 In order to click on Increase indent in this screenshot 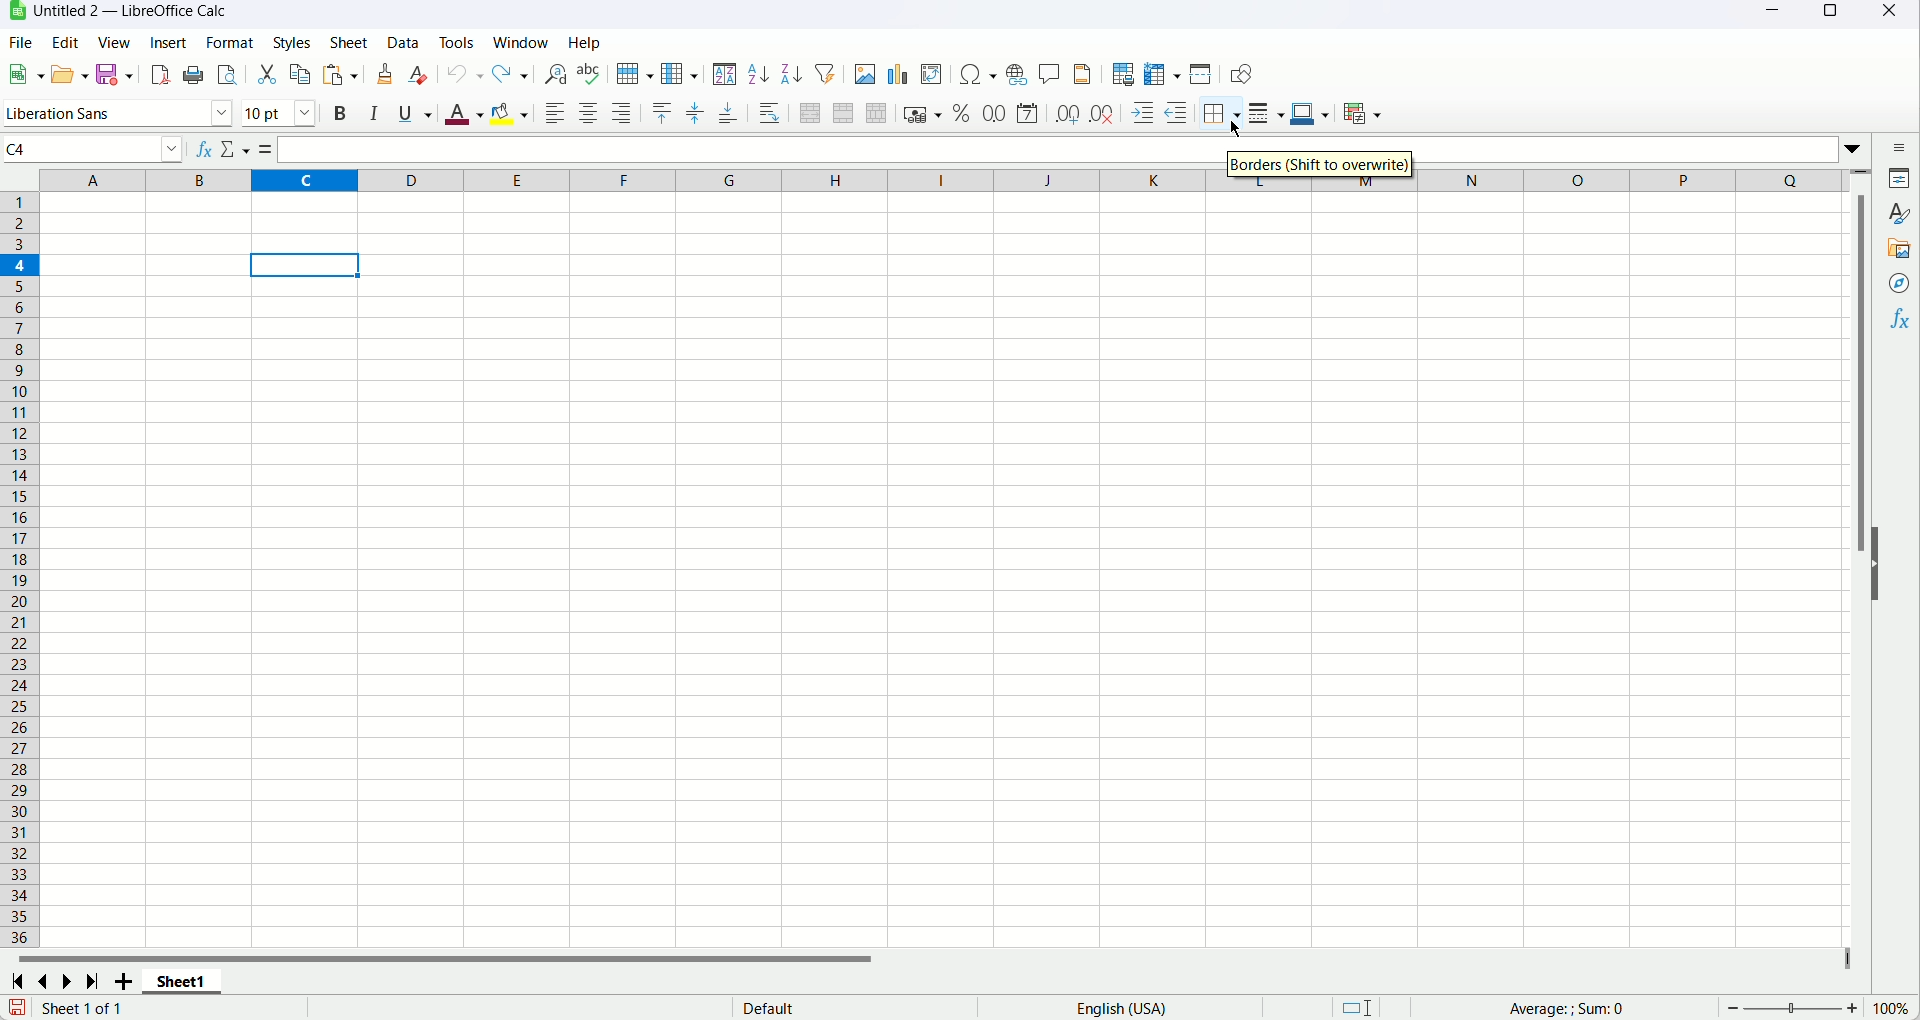, I will do `click(1142, 114)`.